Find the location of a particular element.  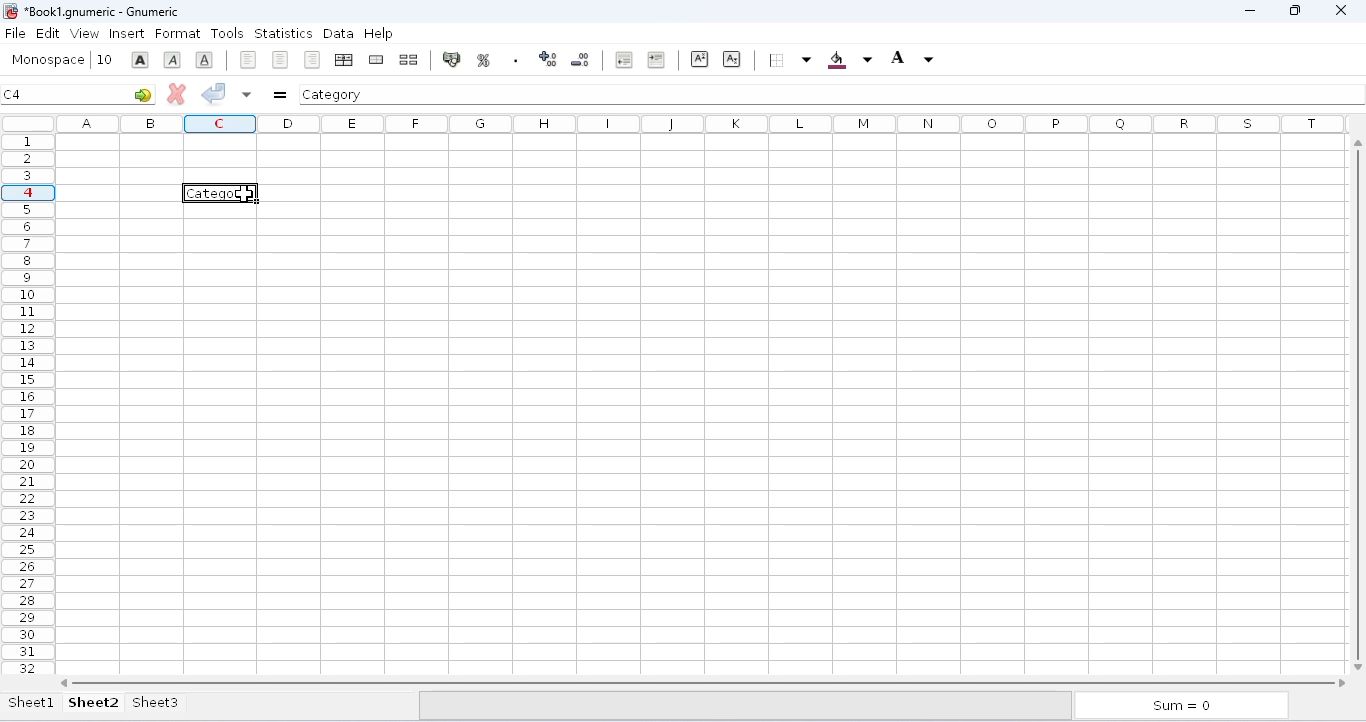

borders is located at coordinates (788, 60).